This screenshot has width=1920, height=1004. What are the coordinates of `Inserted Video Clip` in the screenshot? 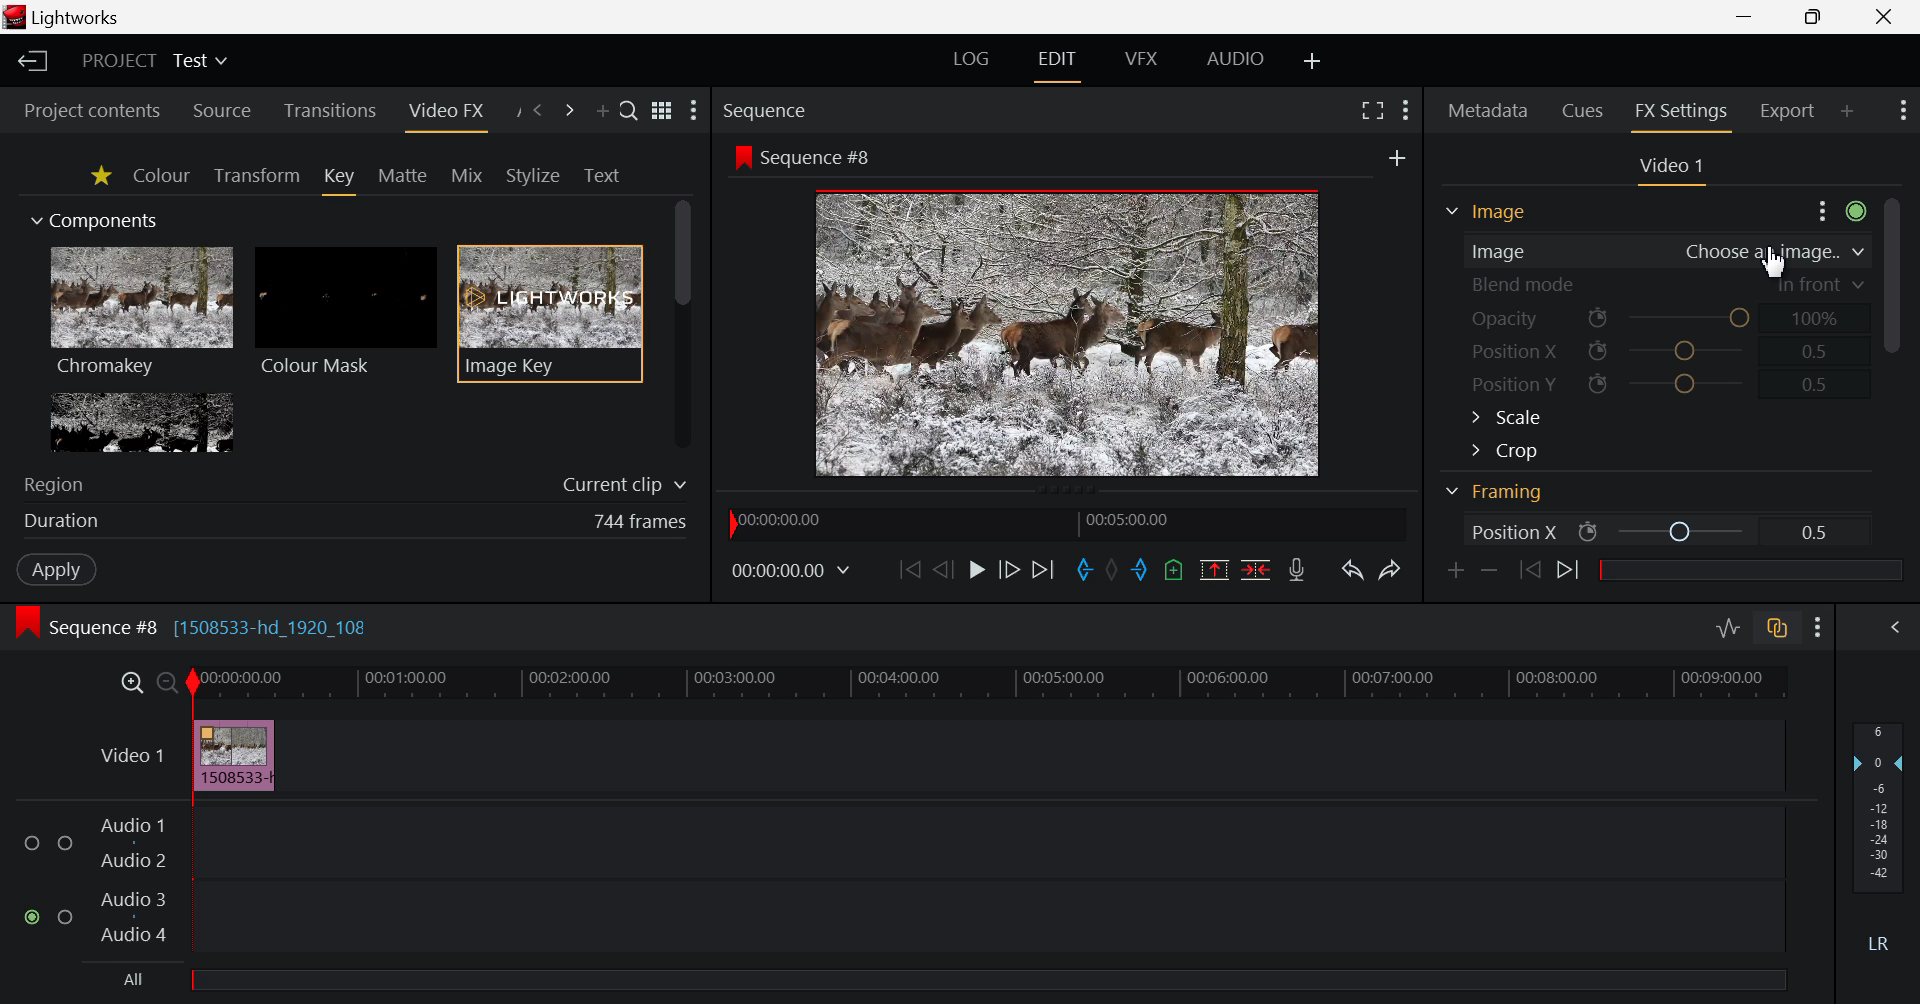 It's located at (236, 757).